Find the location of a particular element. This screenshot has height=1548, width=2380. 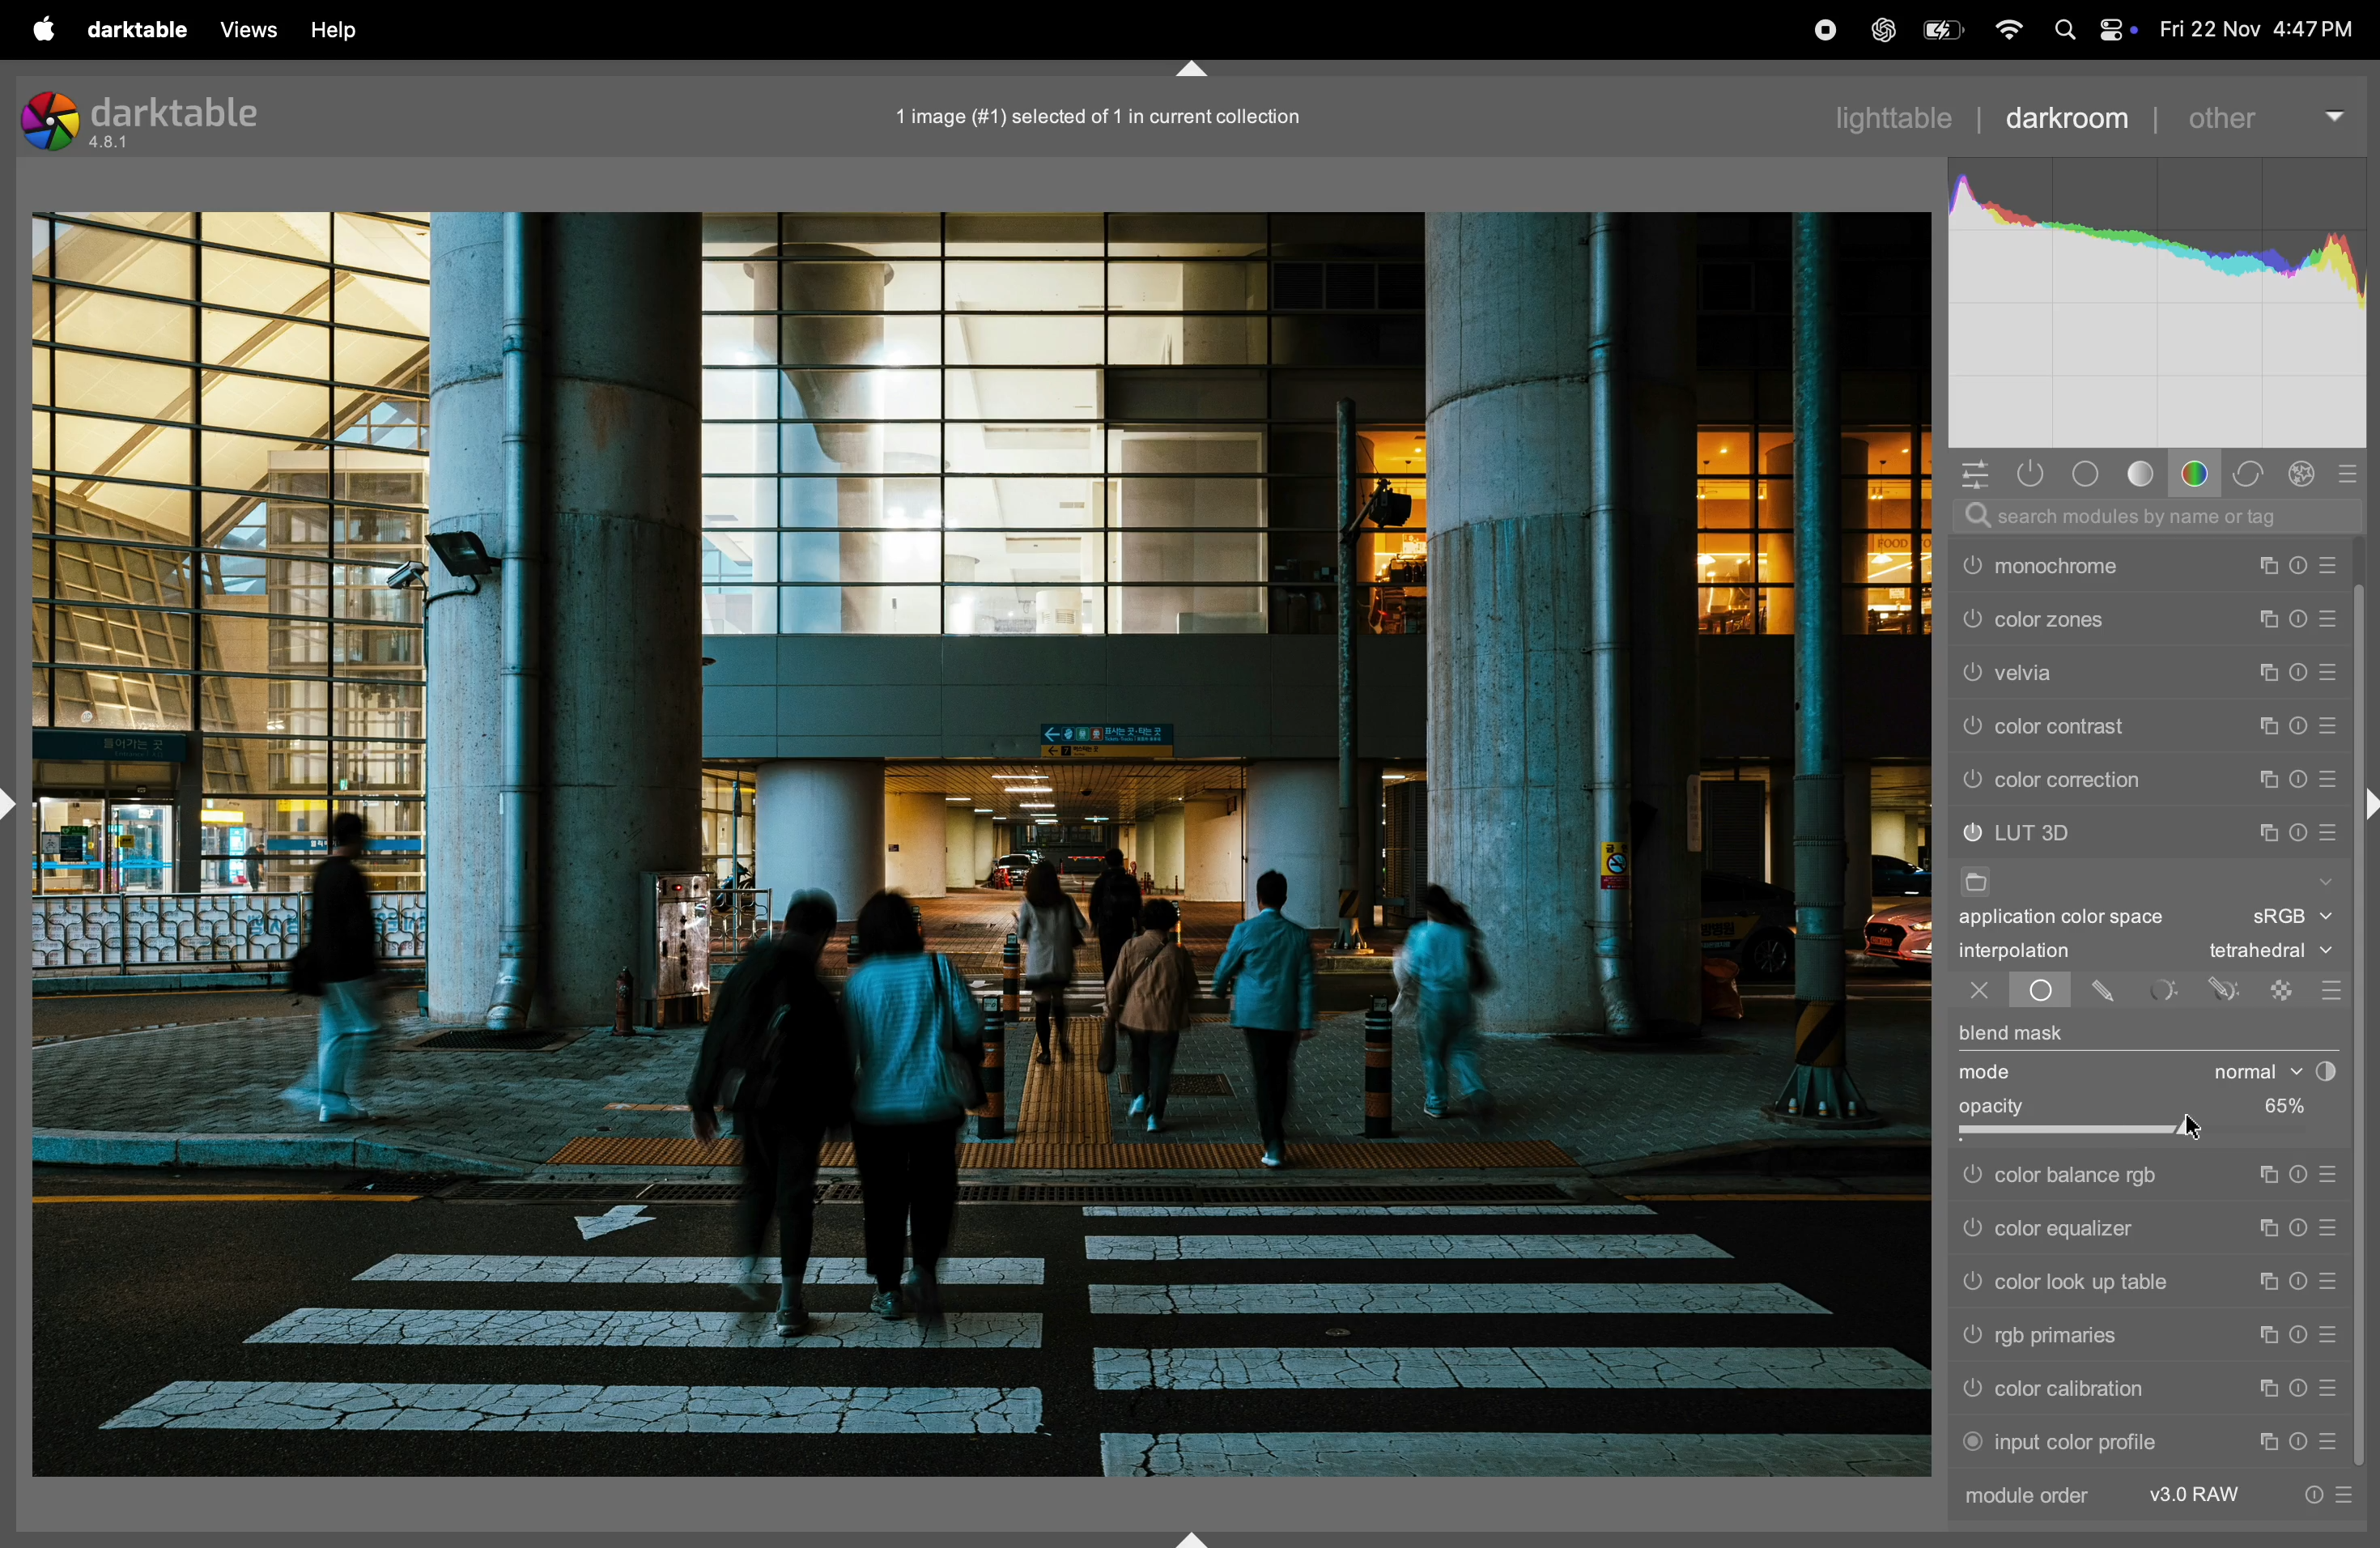

color correction is located at coordinates (2116, 780).